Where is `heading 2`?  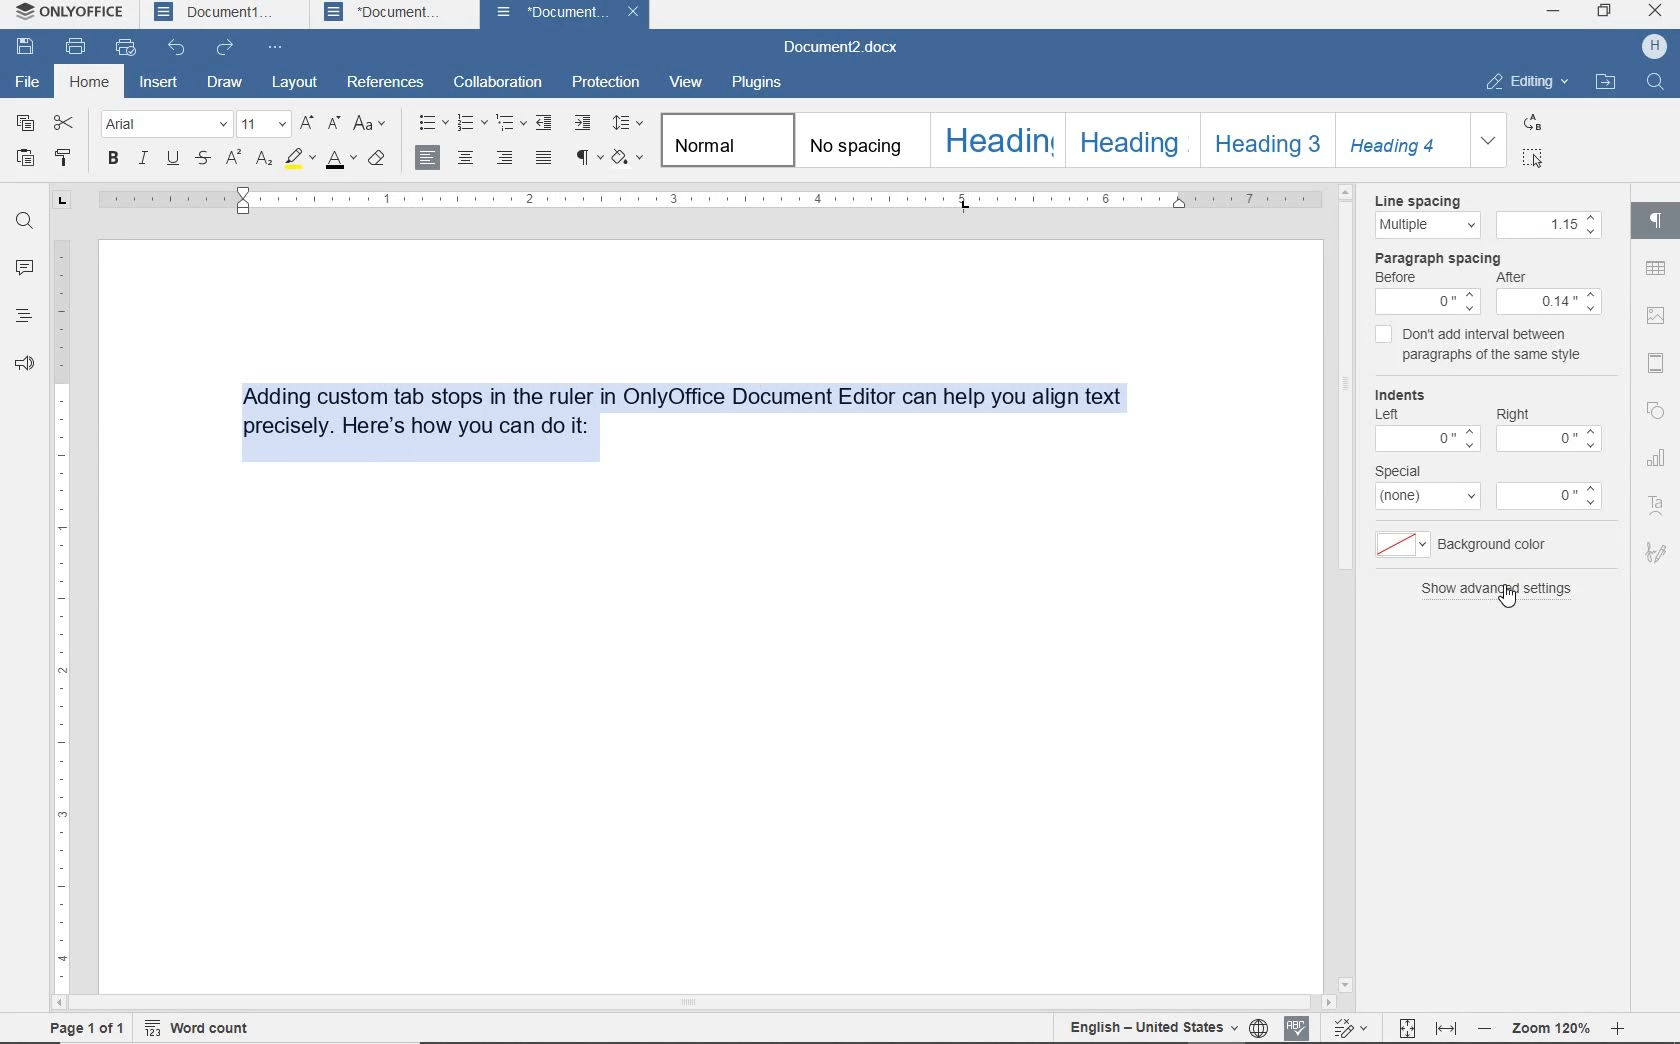
heading 2 is located at coordinates (1130, 141).